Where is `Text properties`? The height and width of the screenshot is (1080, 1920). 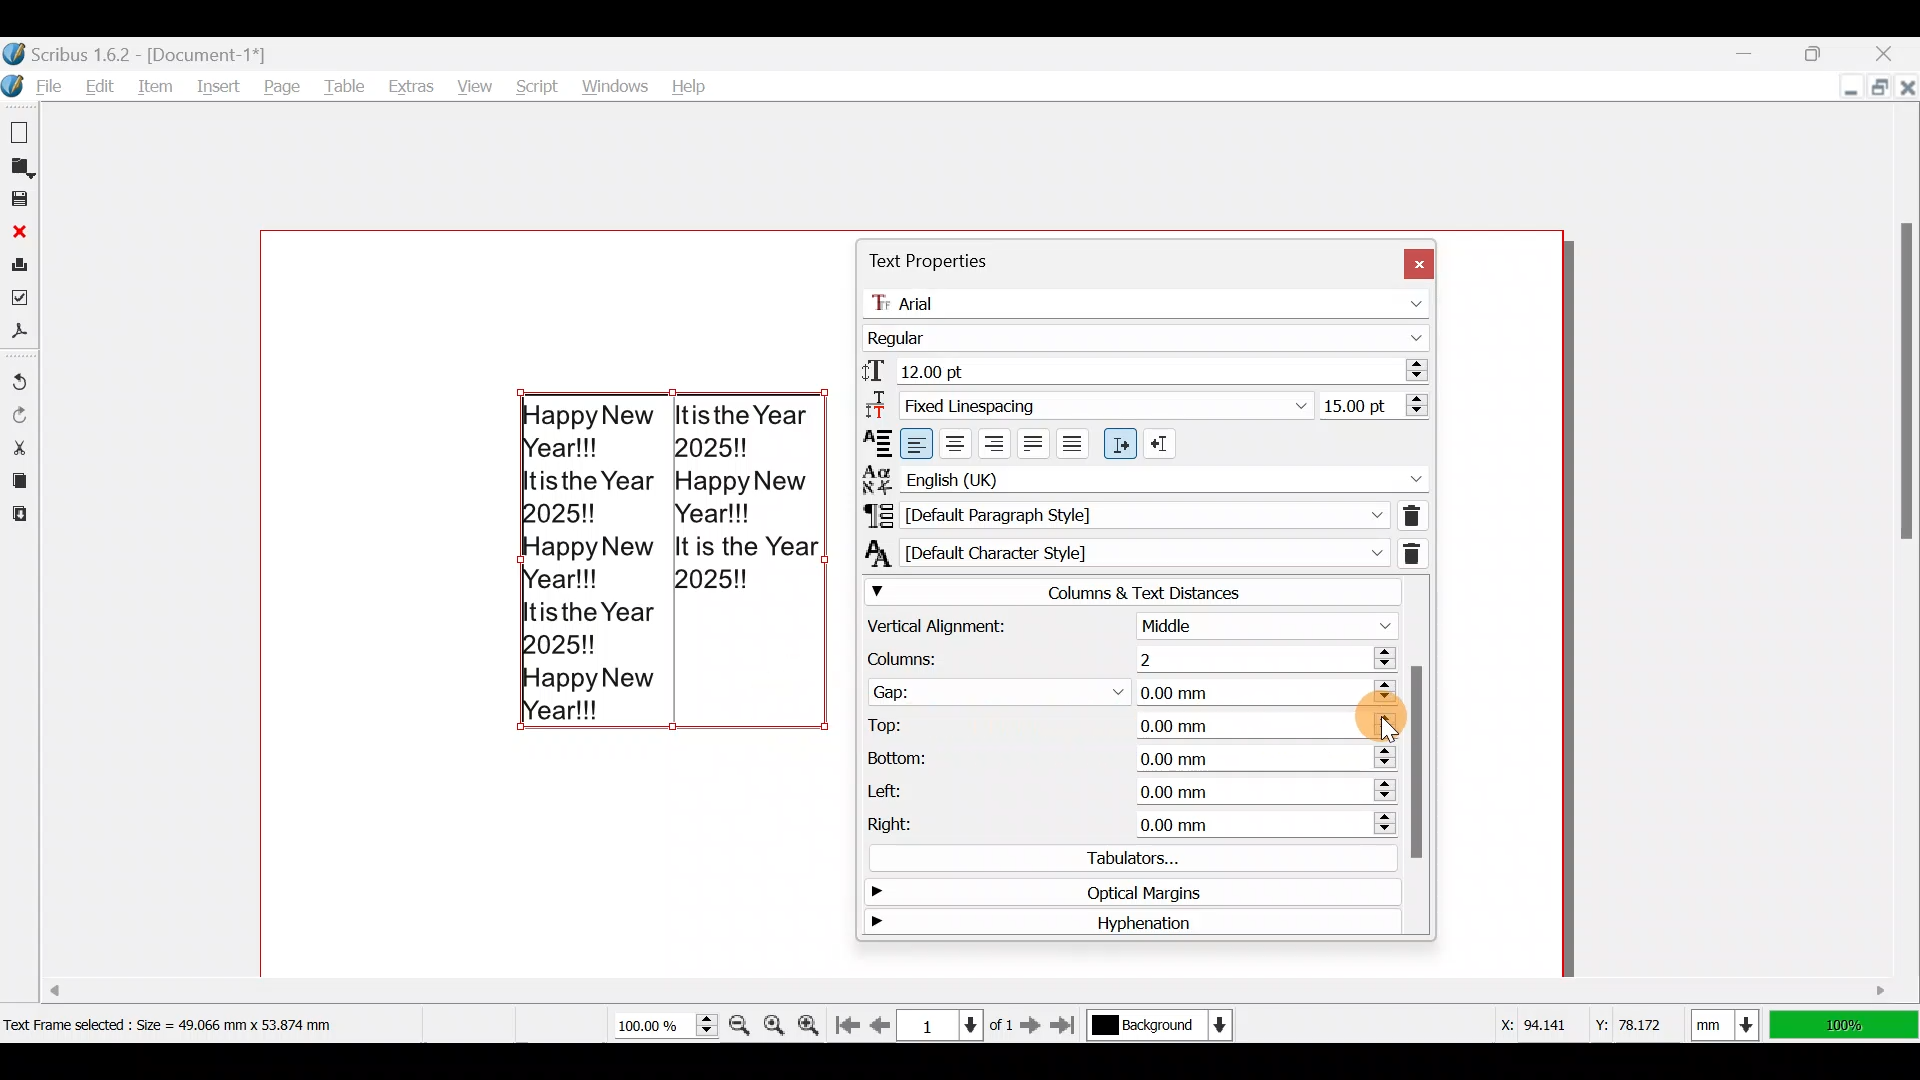 Text properties is located at coordinates (928, 261).